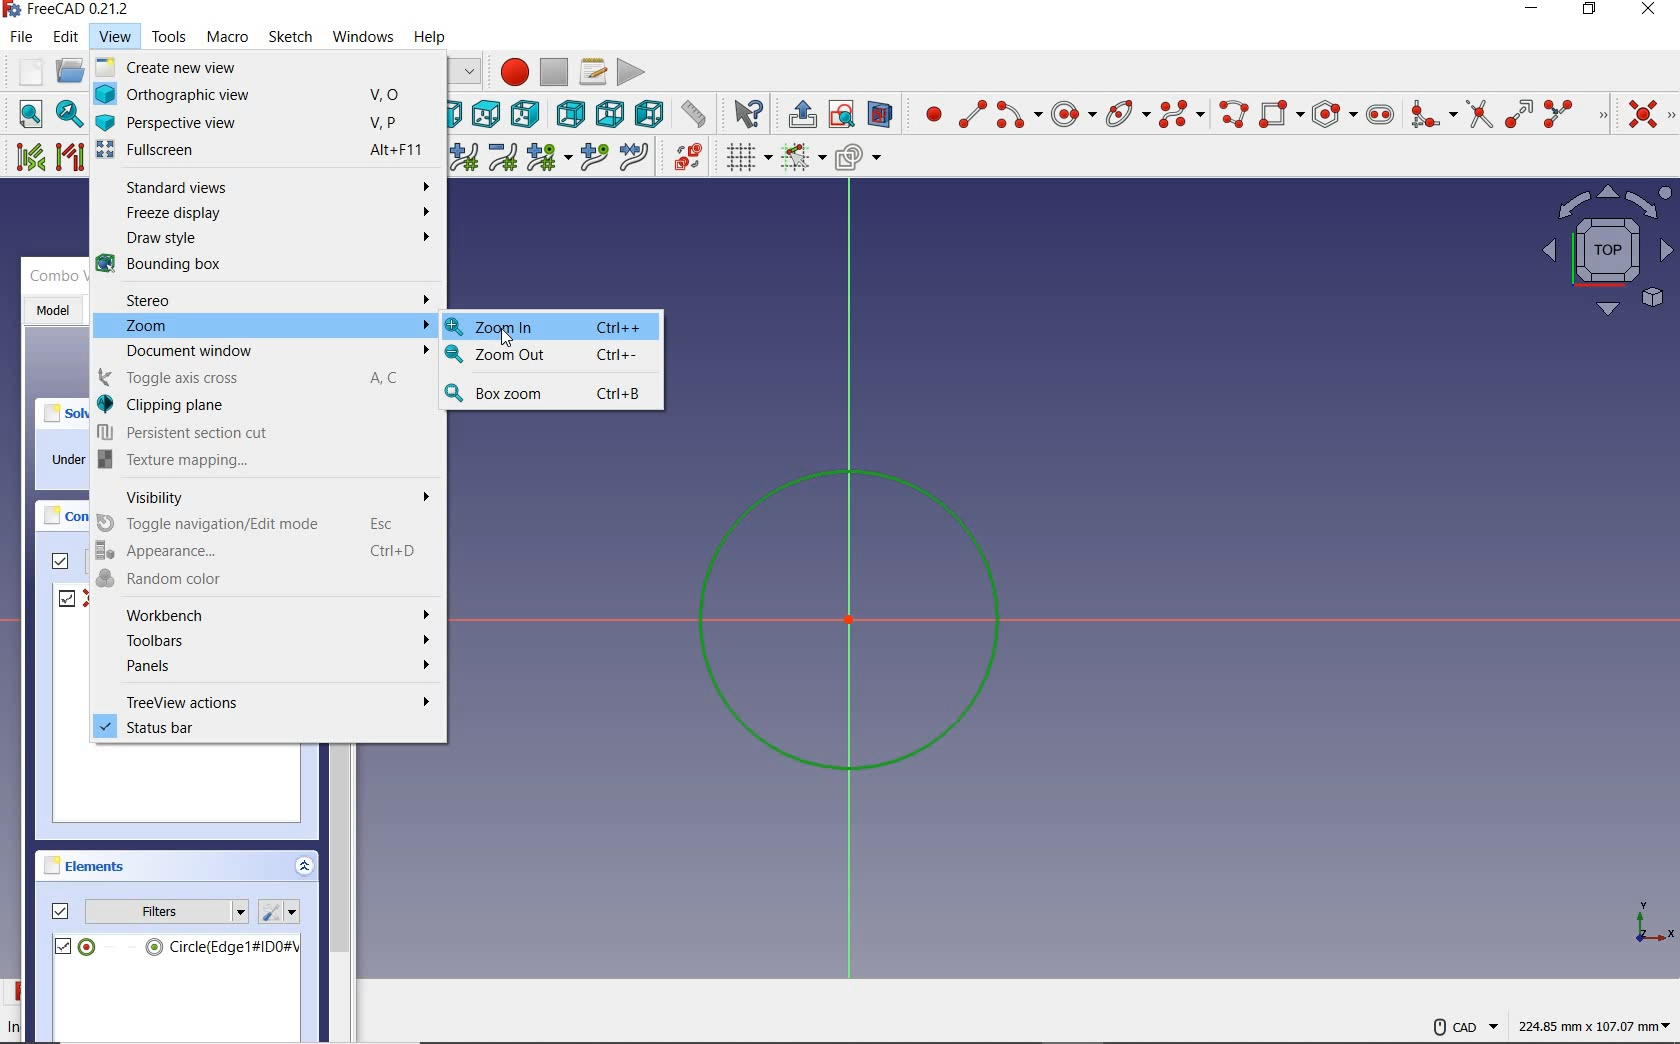 Image resolution: width=1680 pixels, height=1044 pixels. Describe the element at coordinates (684, 157) in the screenshot. I see `switch virtual space` at that location.